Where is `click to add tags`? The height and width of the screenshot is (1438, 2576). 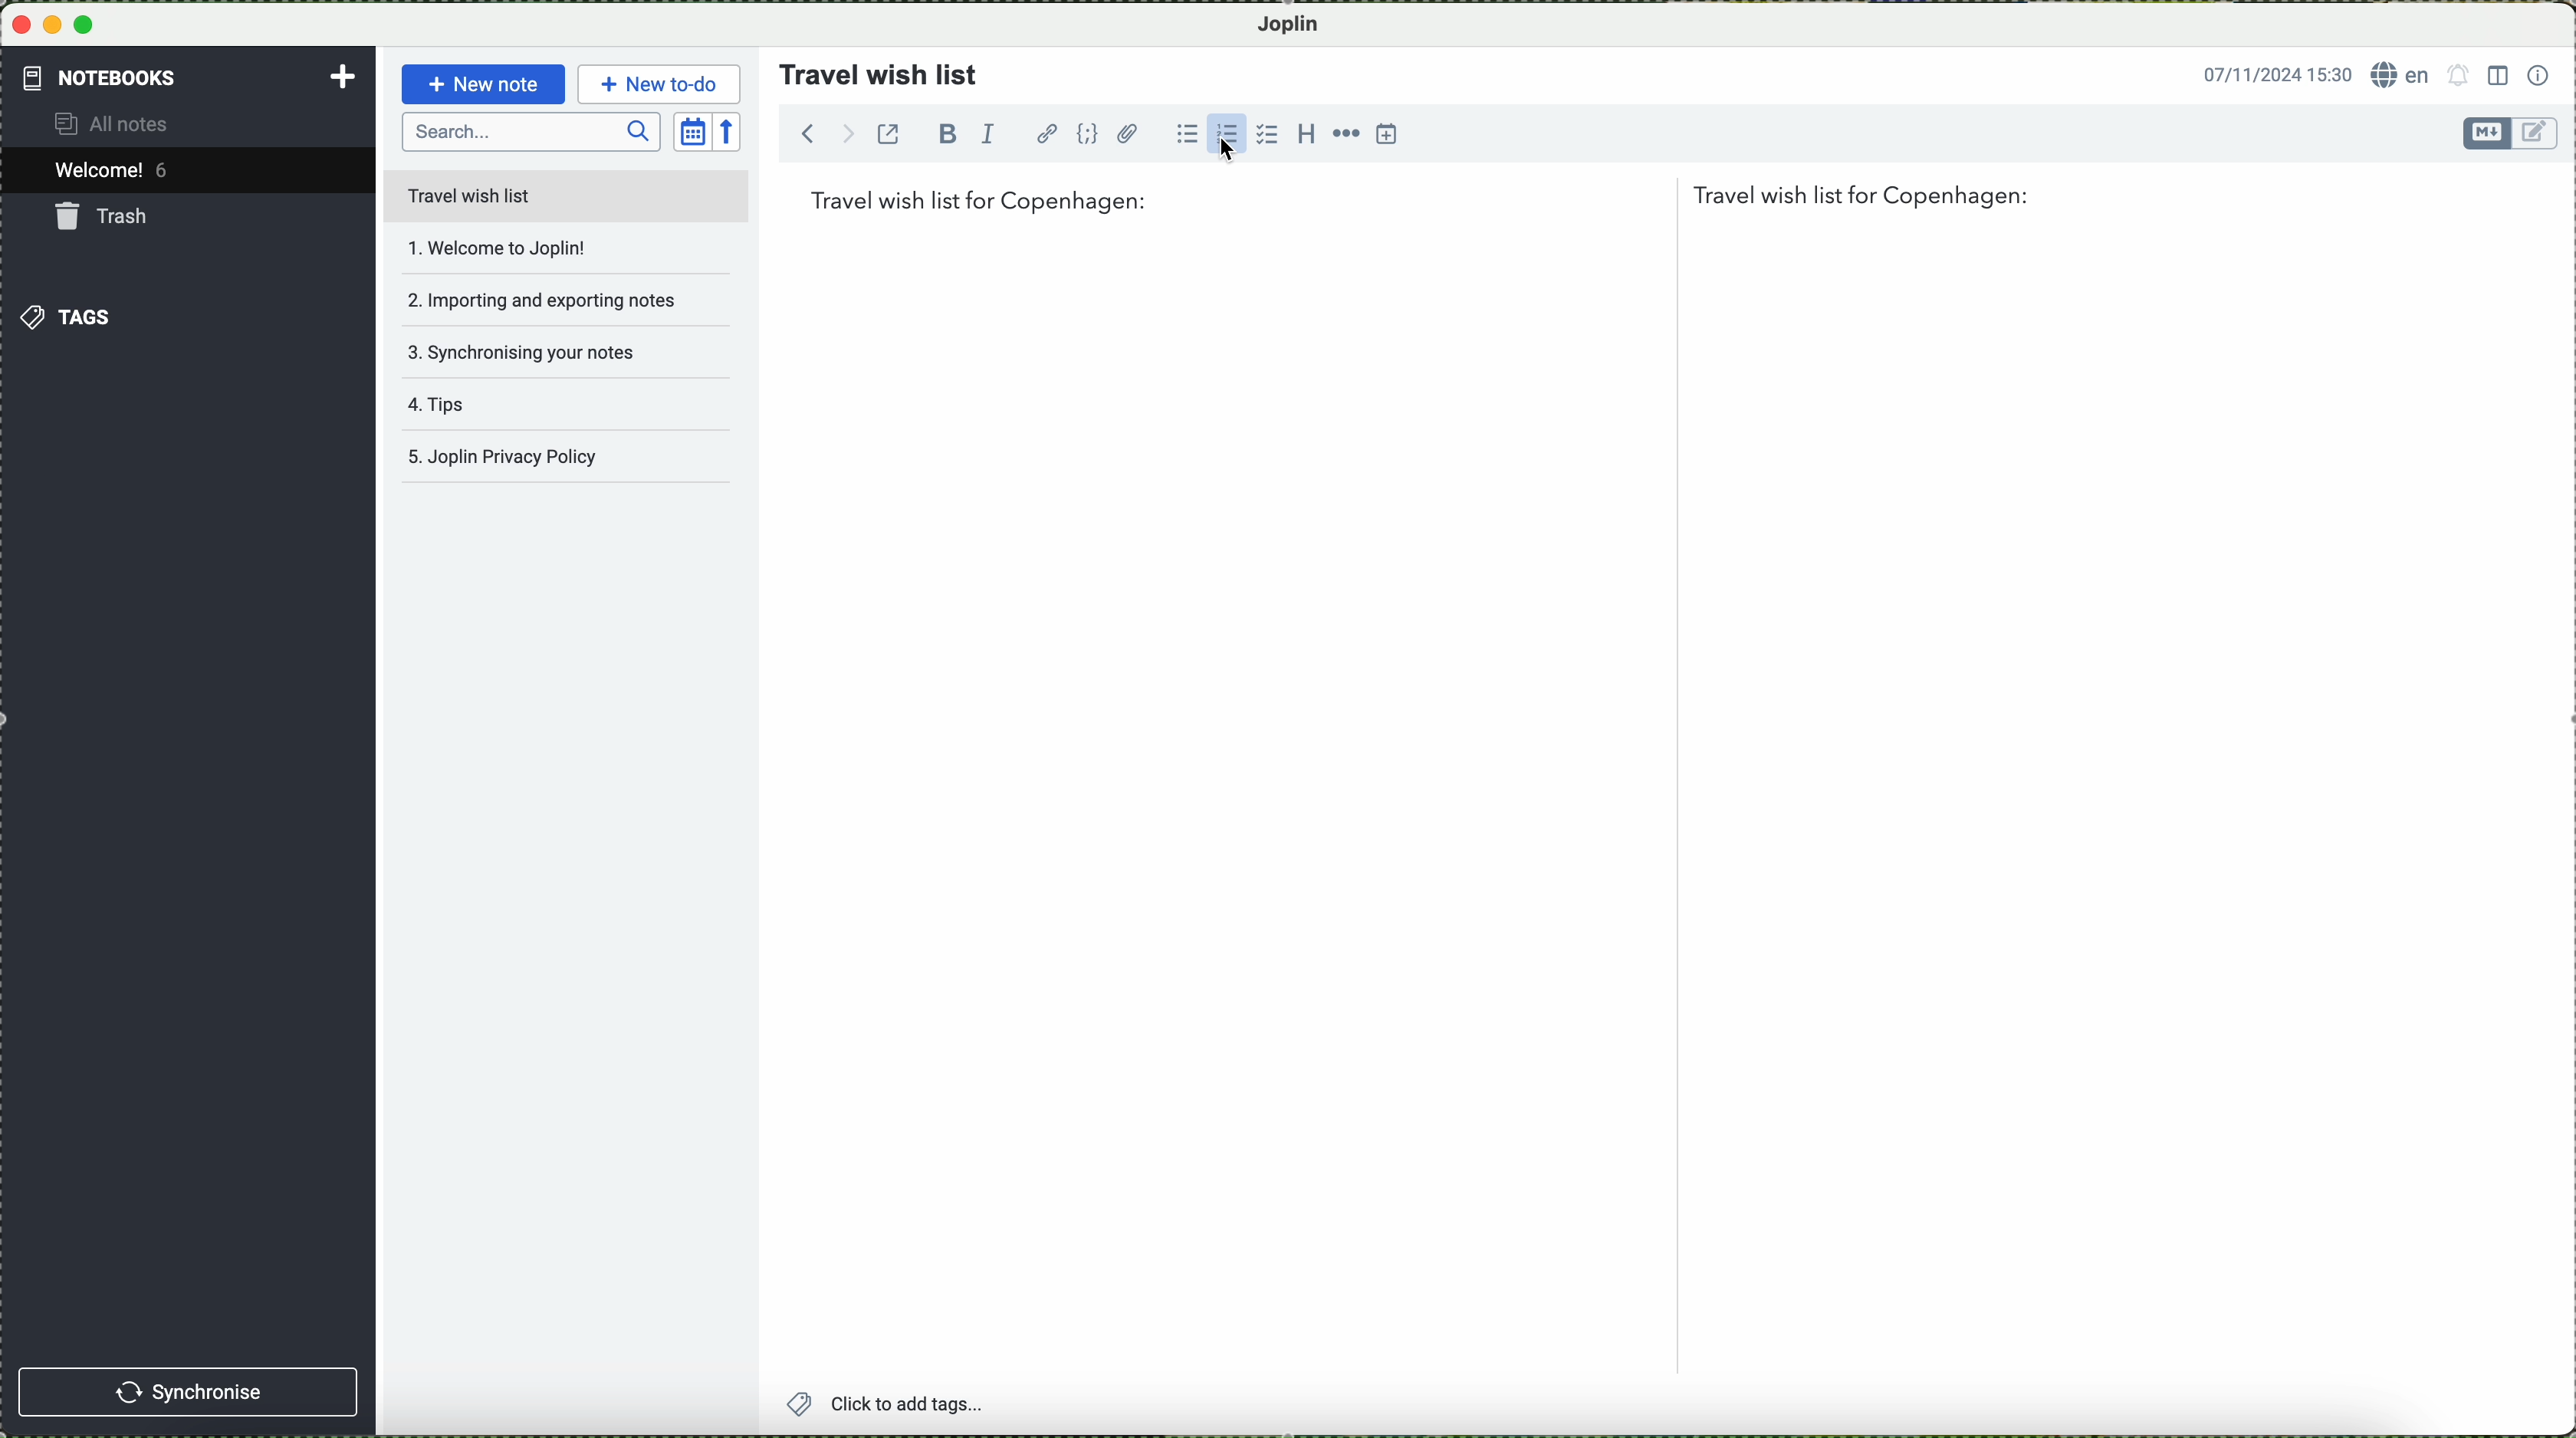 click to add tags is located at coordinates (937, 1405).